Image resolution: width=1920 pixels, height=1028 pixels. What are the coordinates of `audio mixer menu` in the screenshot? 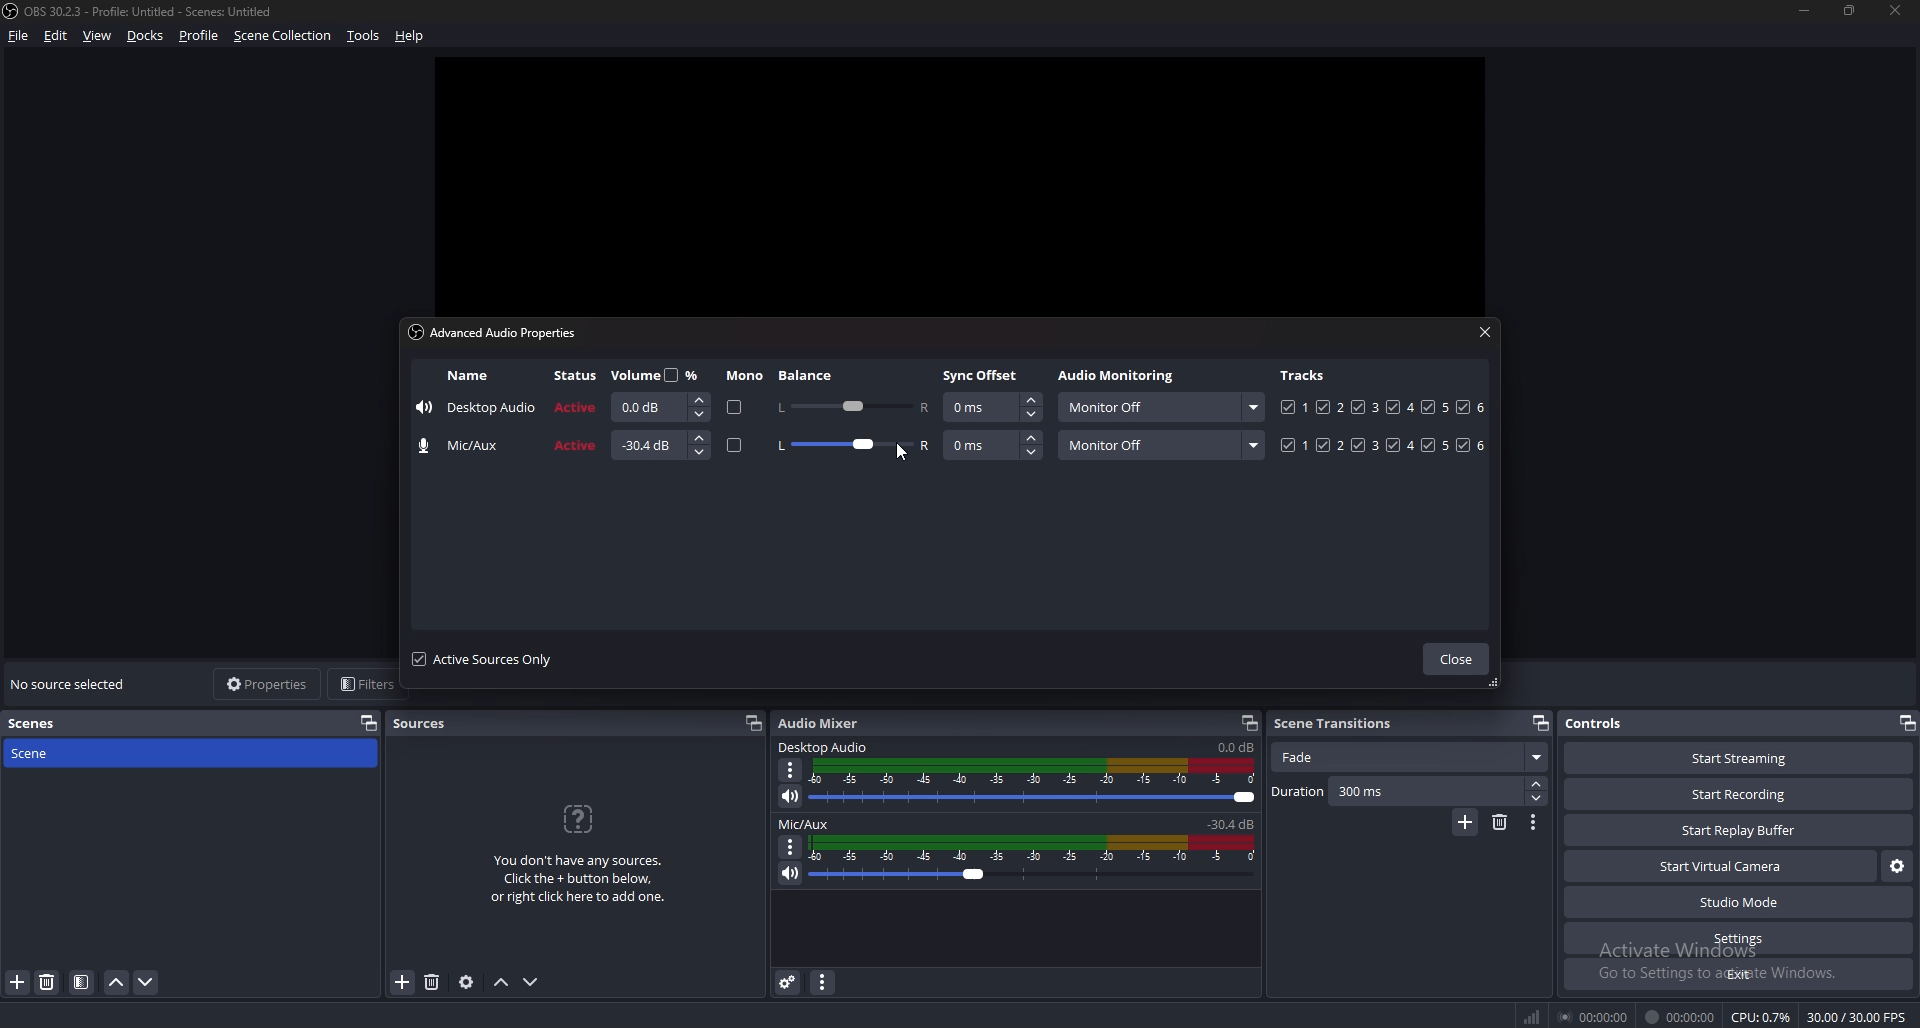 It's located at (822, 983).